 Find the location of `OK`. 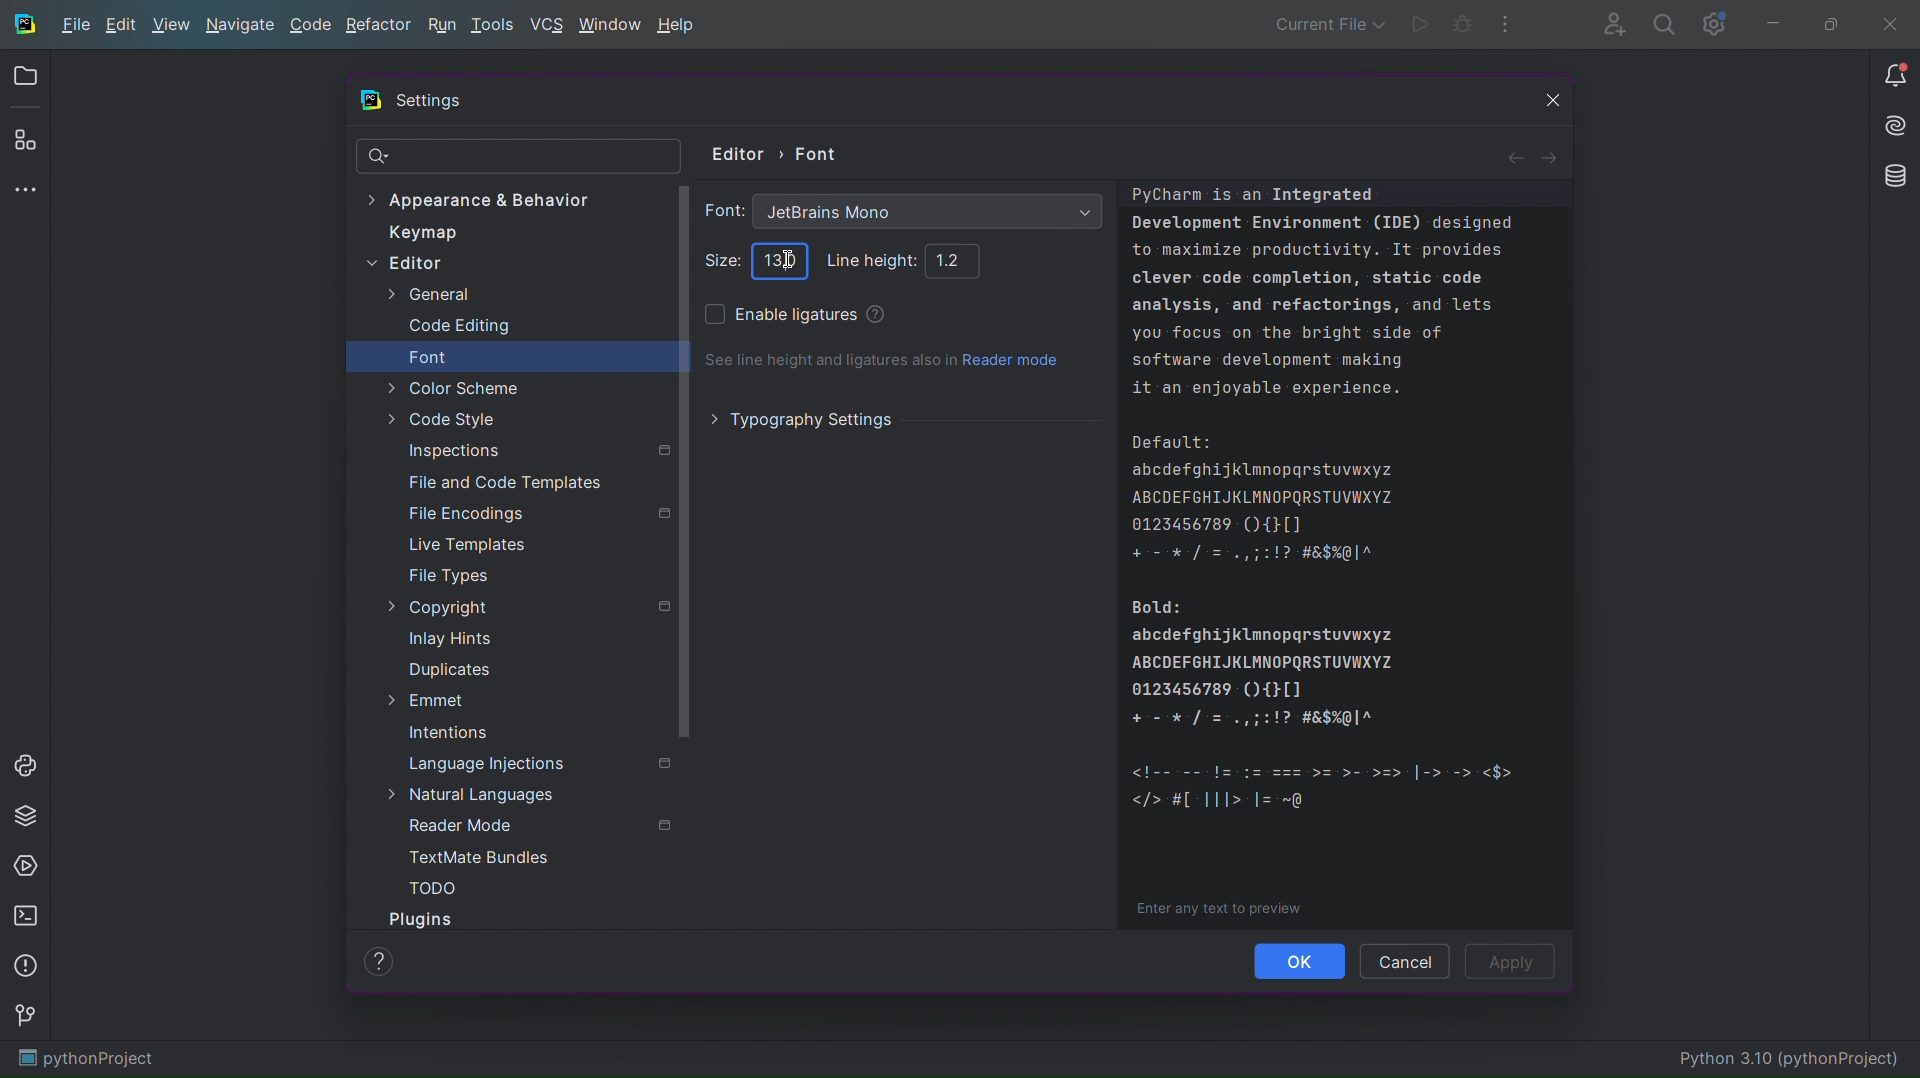

OK is located at coordinates (1301, 961).